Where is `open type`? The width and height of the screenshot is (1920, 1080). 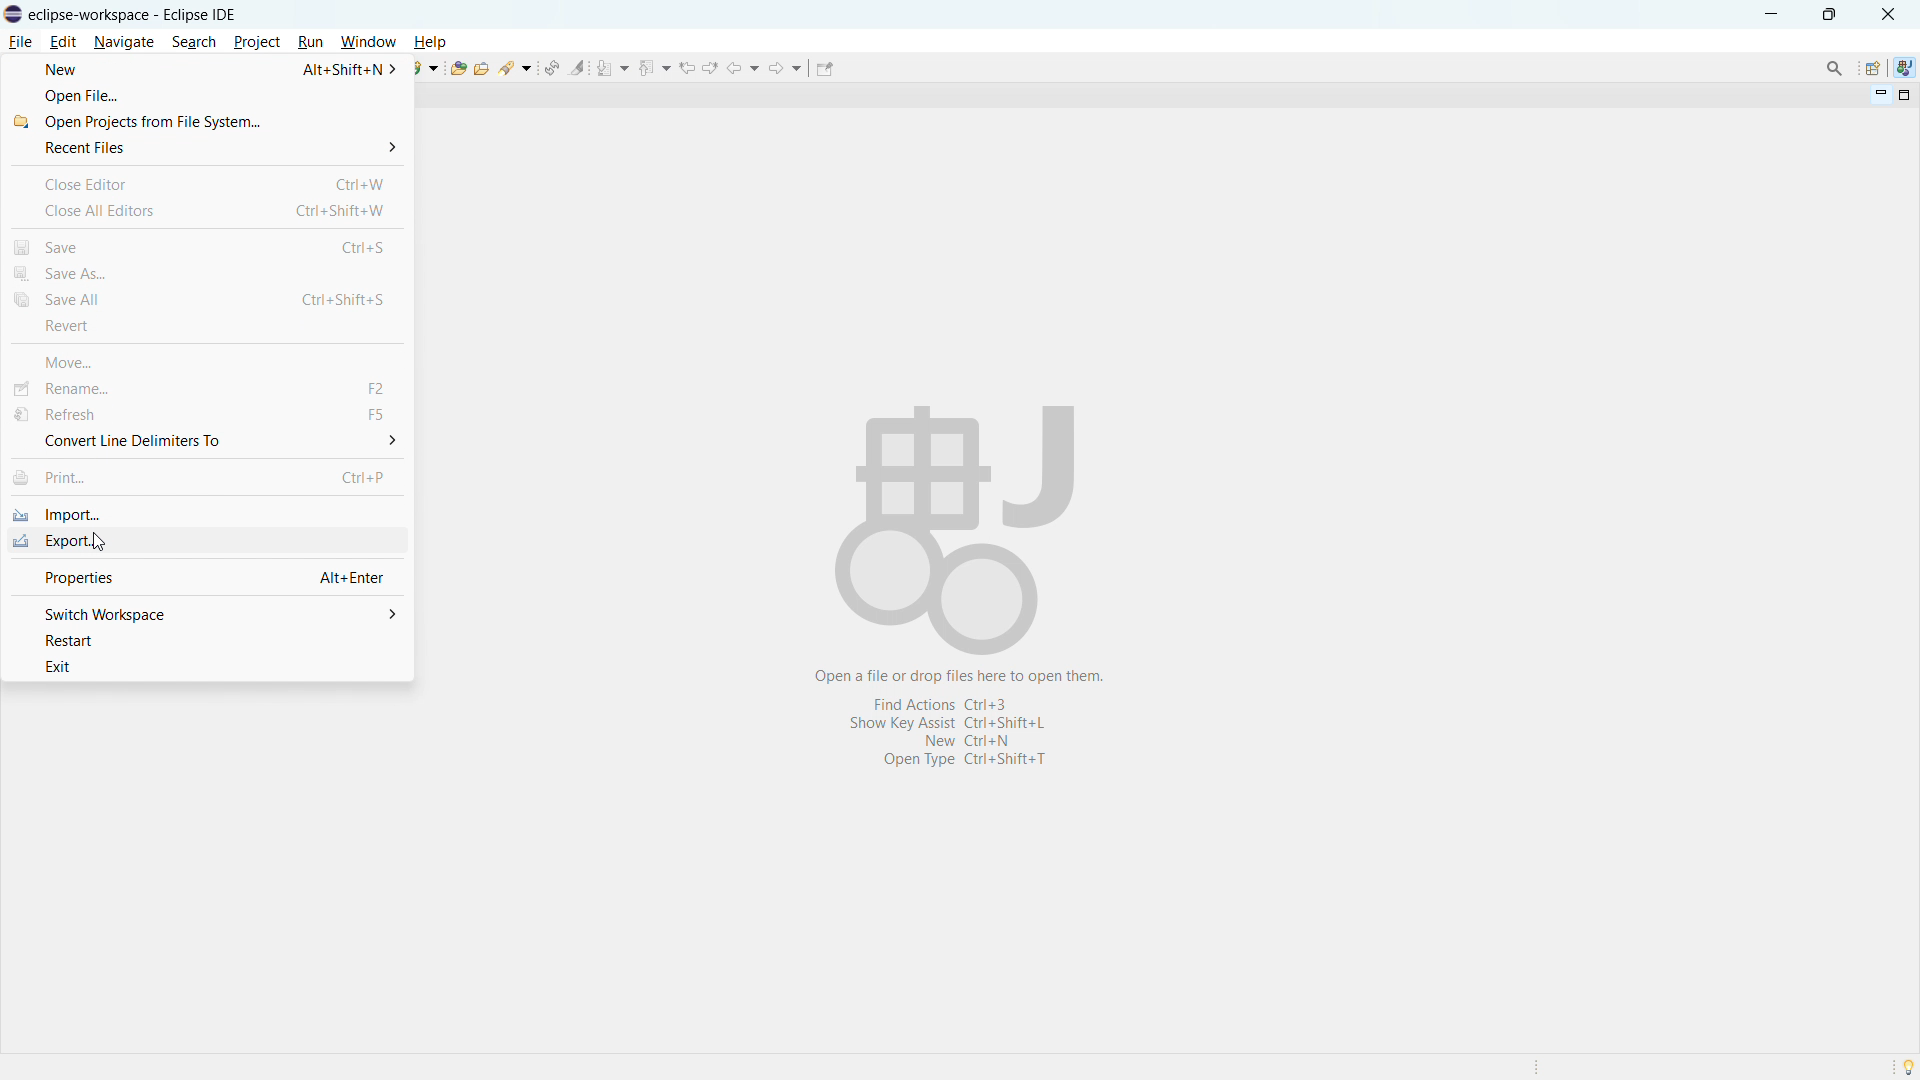 open type is located at coordinates (457, 67).